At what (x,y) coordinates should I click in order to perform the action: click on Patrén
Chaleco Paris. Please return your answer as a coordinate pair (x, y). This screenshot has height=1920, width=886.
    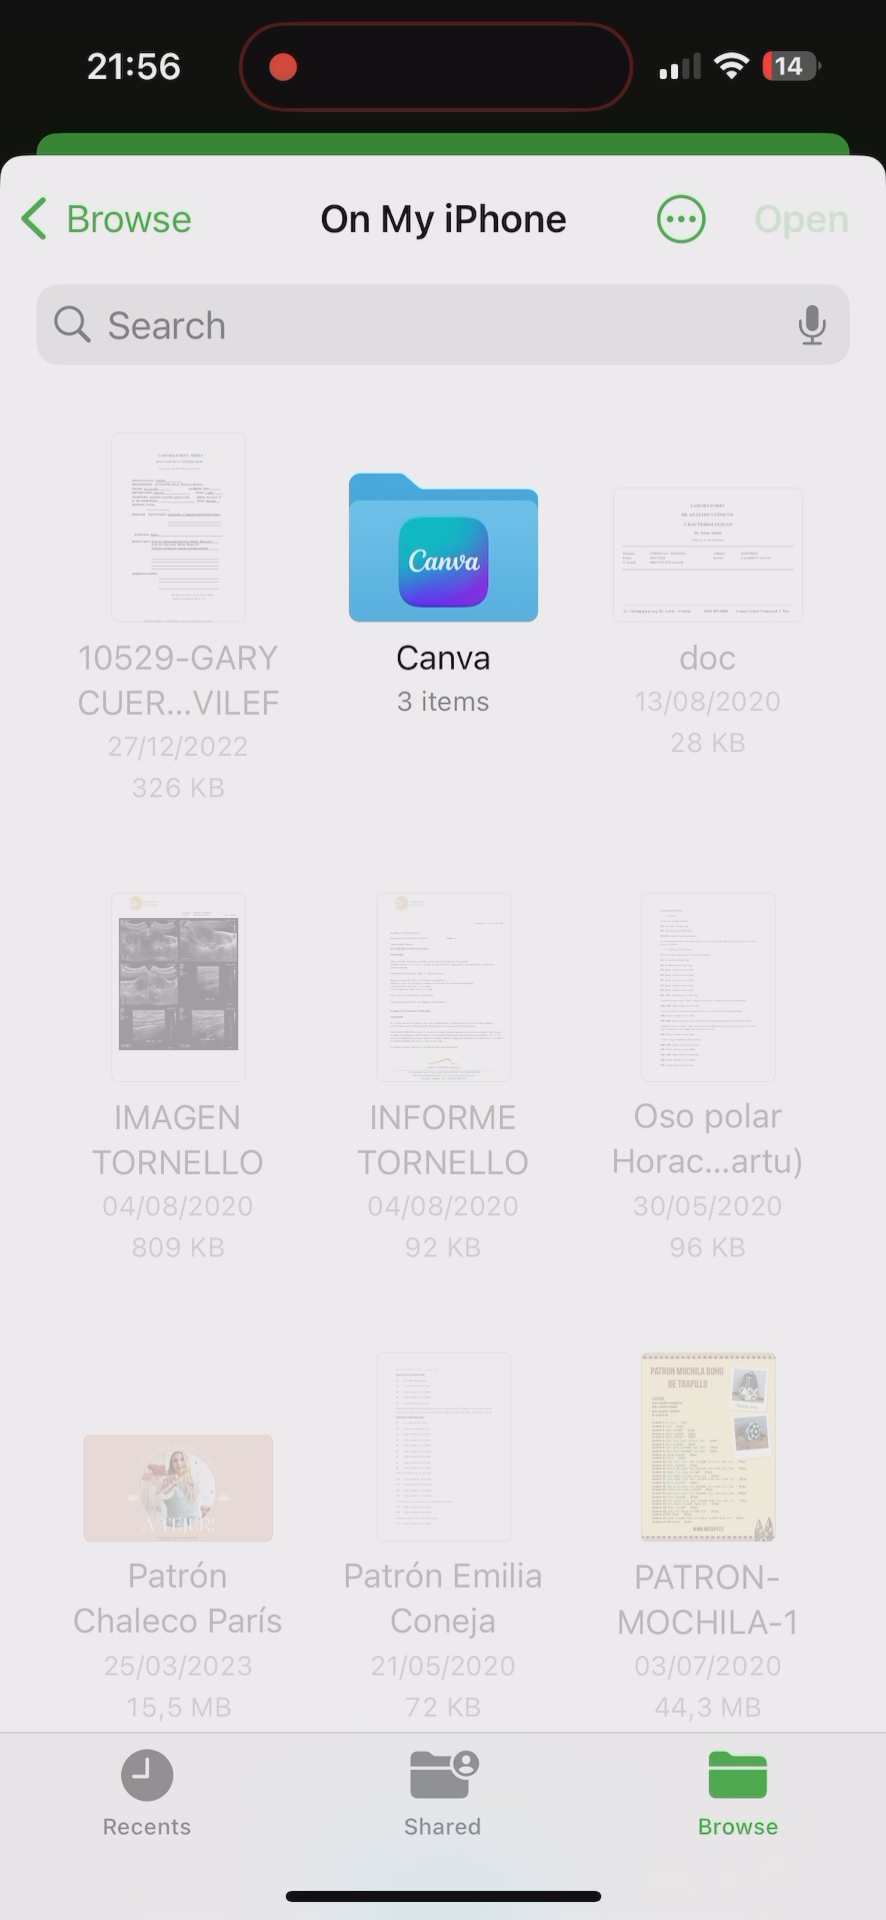
    Looking at the image, I should click on (181, 1529).